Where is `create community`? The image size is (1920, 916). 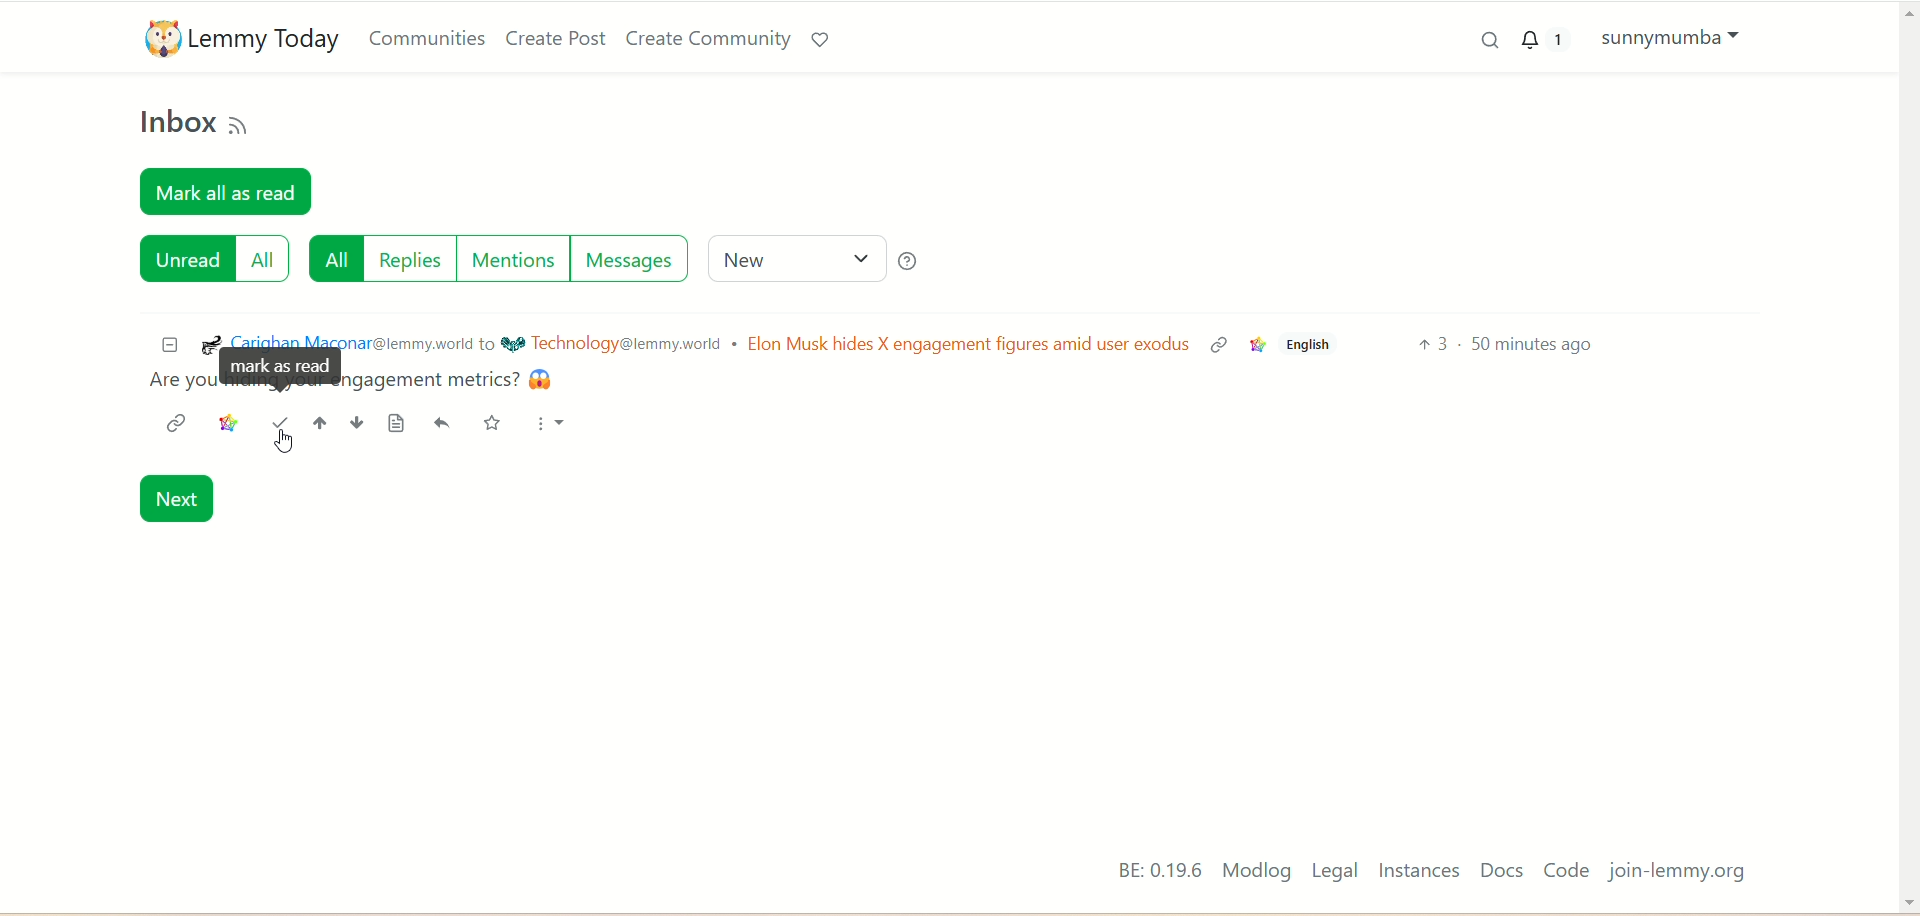 create community is located at coordinates (703, 39).